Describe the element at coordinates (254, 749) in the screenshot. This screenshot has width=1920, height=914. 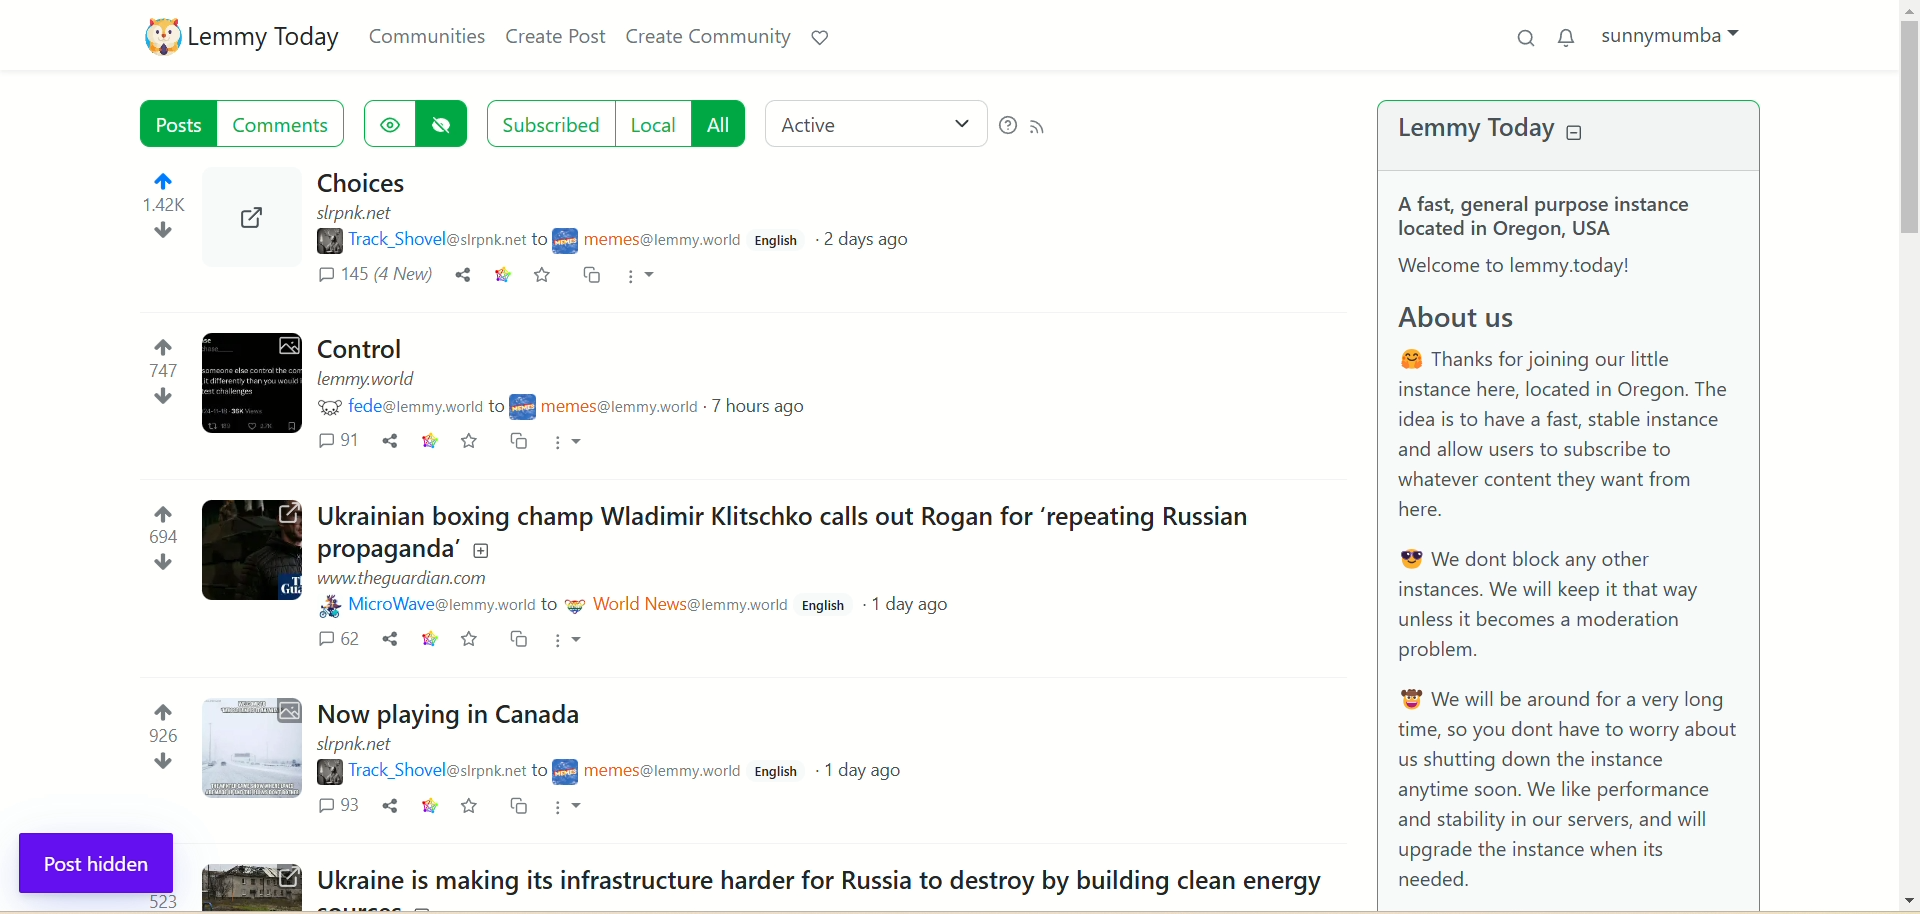
I see `Expand the post with image details` at that location.